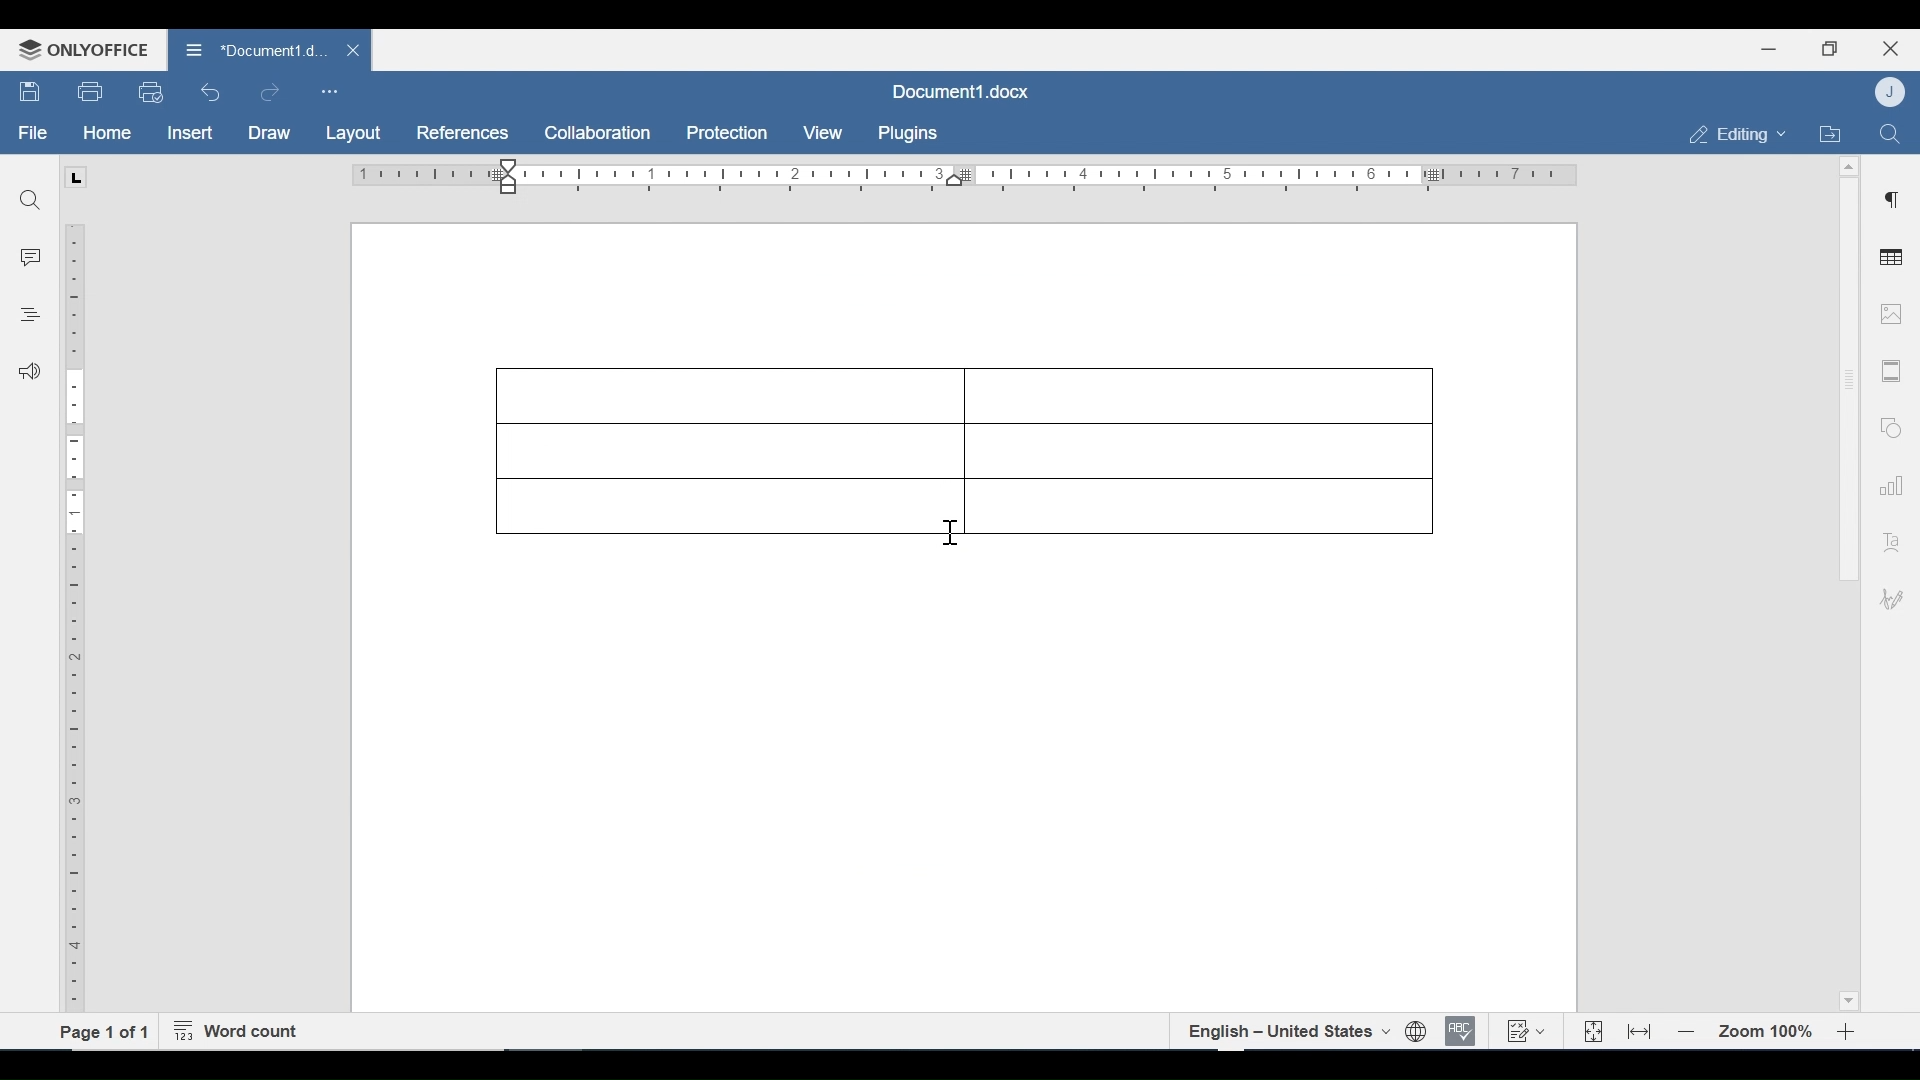 The height and width of the screenshot is (1080, 1920). What do you see at coordinates (188, 133) in the screenshot?
I see `Insert` at bounding box center [188, 133].